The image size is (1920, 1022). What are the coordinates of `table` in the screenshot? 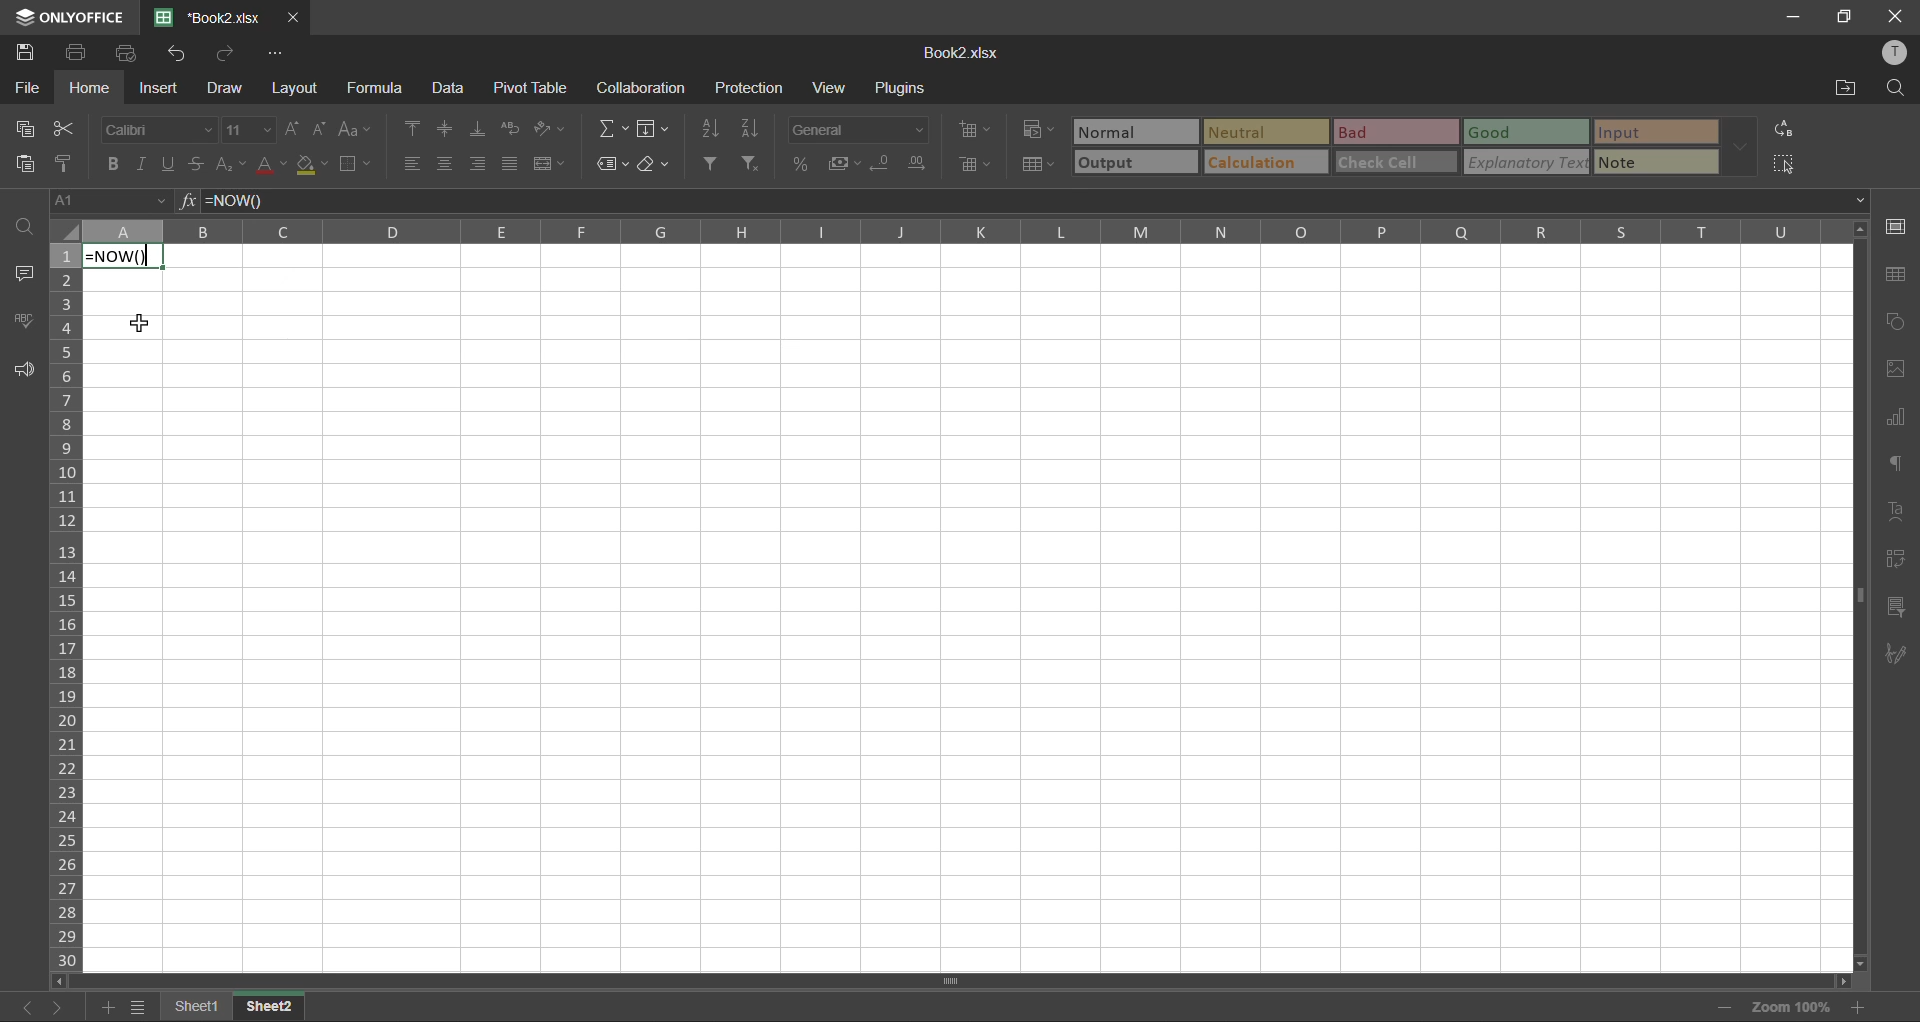 It's located at (1898, 276).